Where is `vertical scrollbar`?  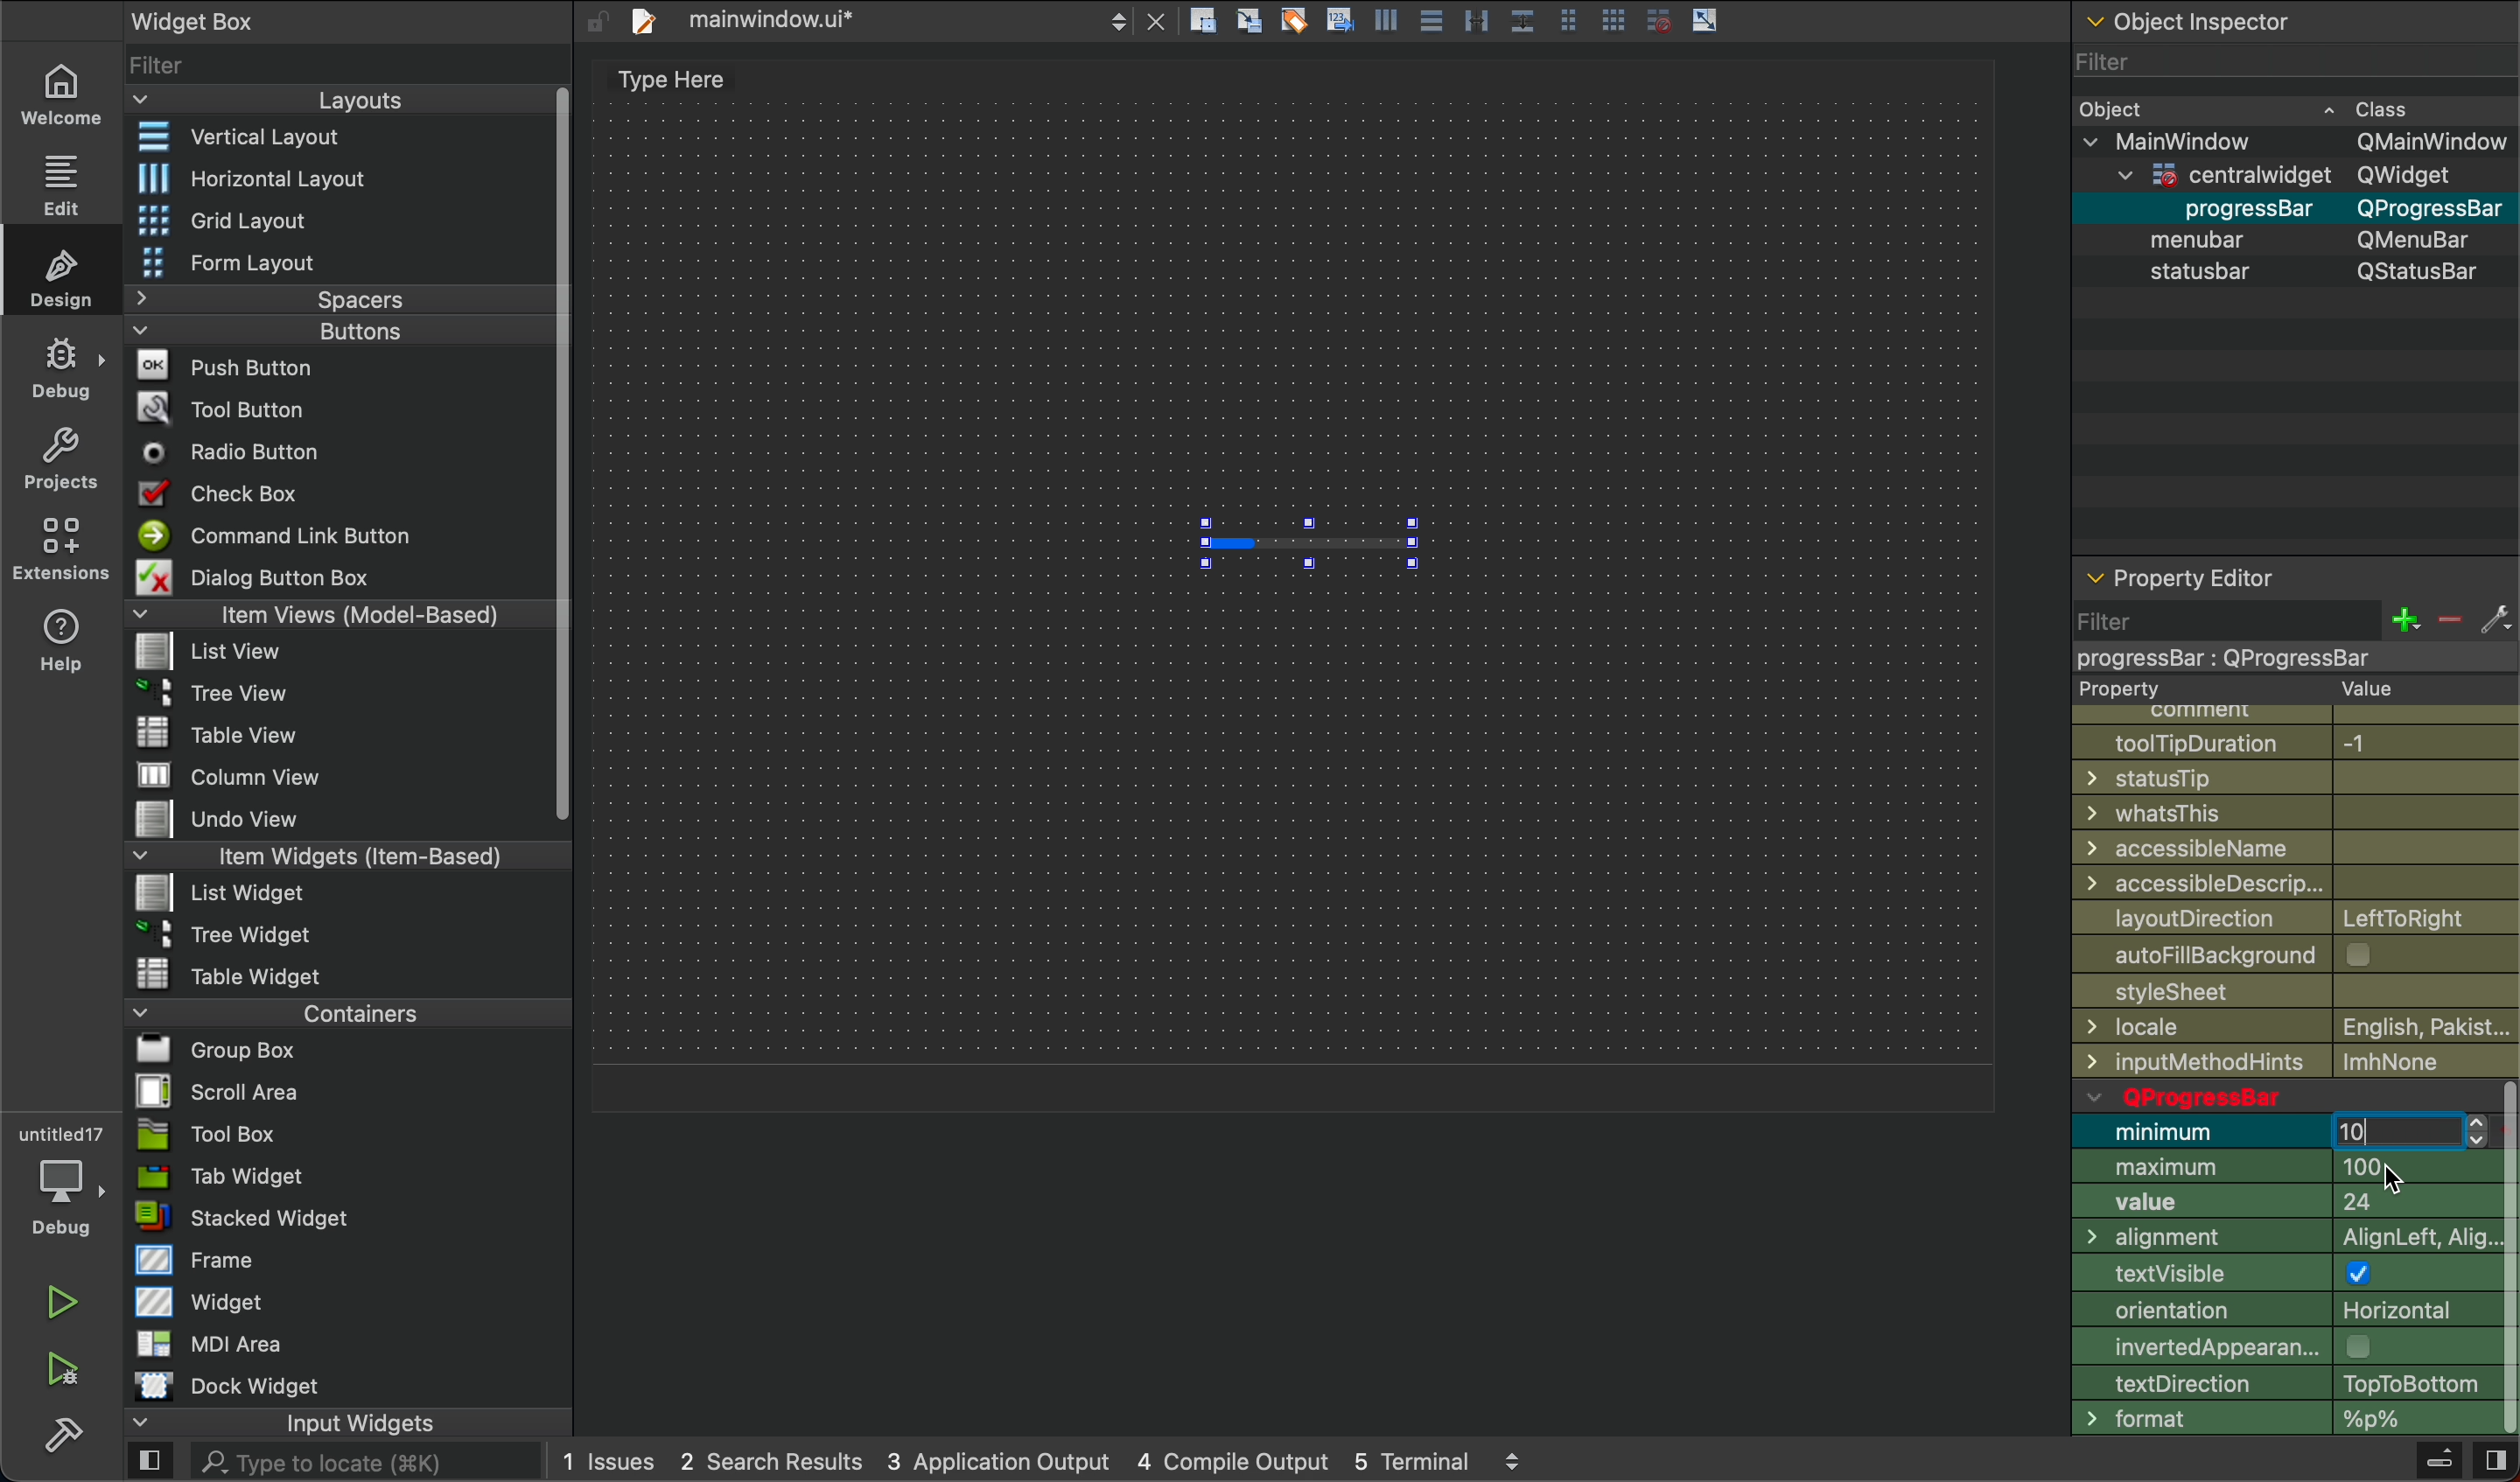
vertical scrollbar is located at coordinates (2504, 1259).